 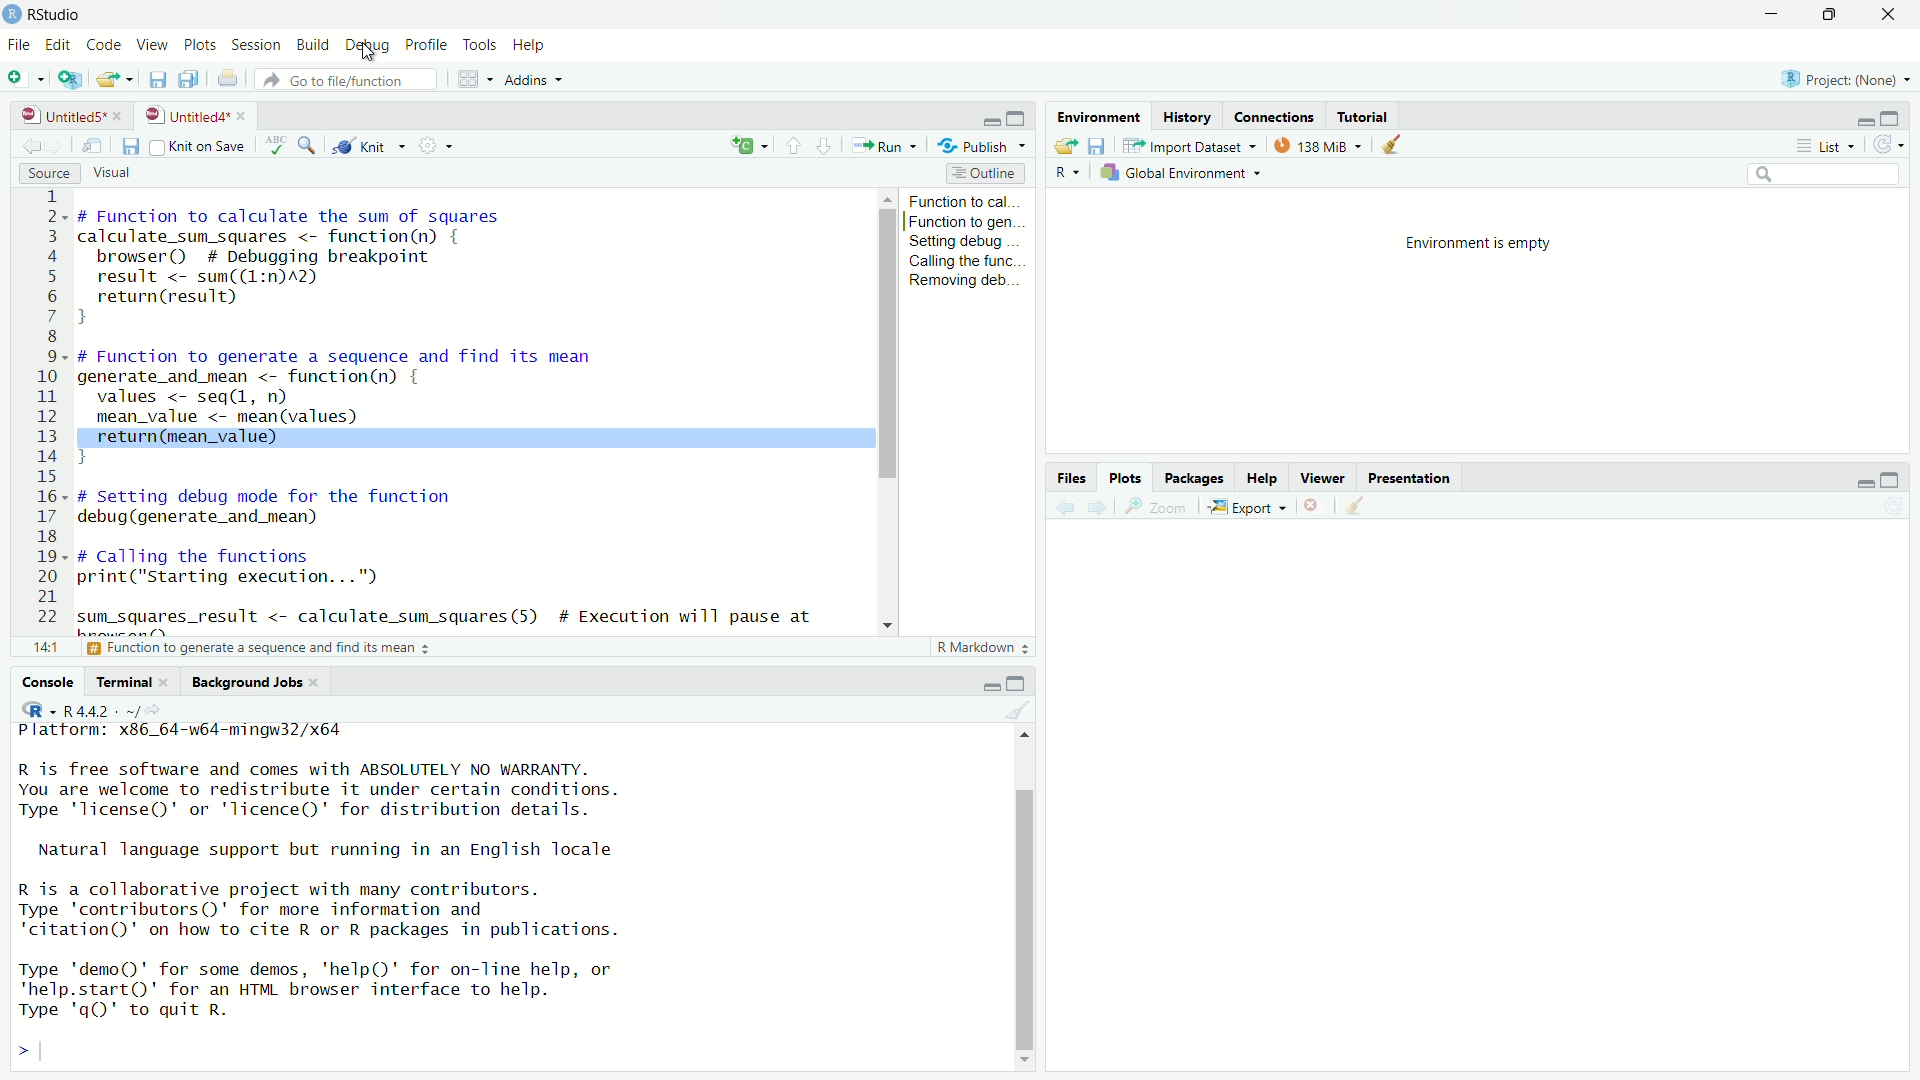 I want to click on code to get the result, so click(x=458, y=617).